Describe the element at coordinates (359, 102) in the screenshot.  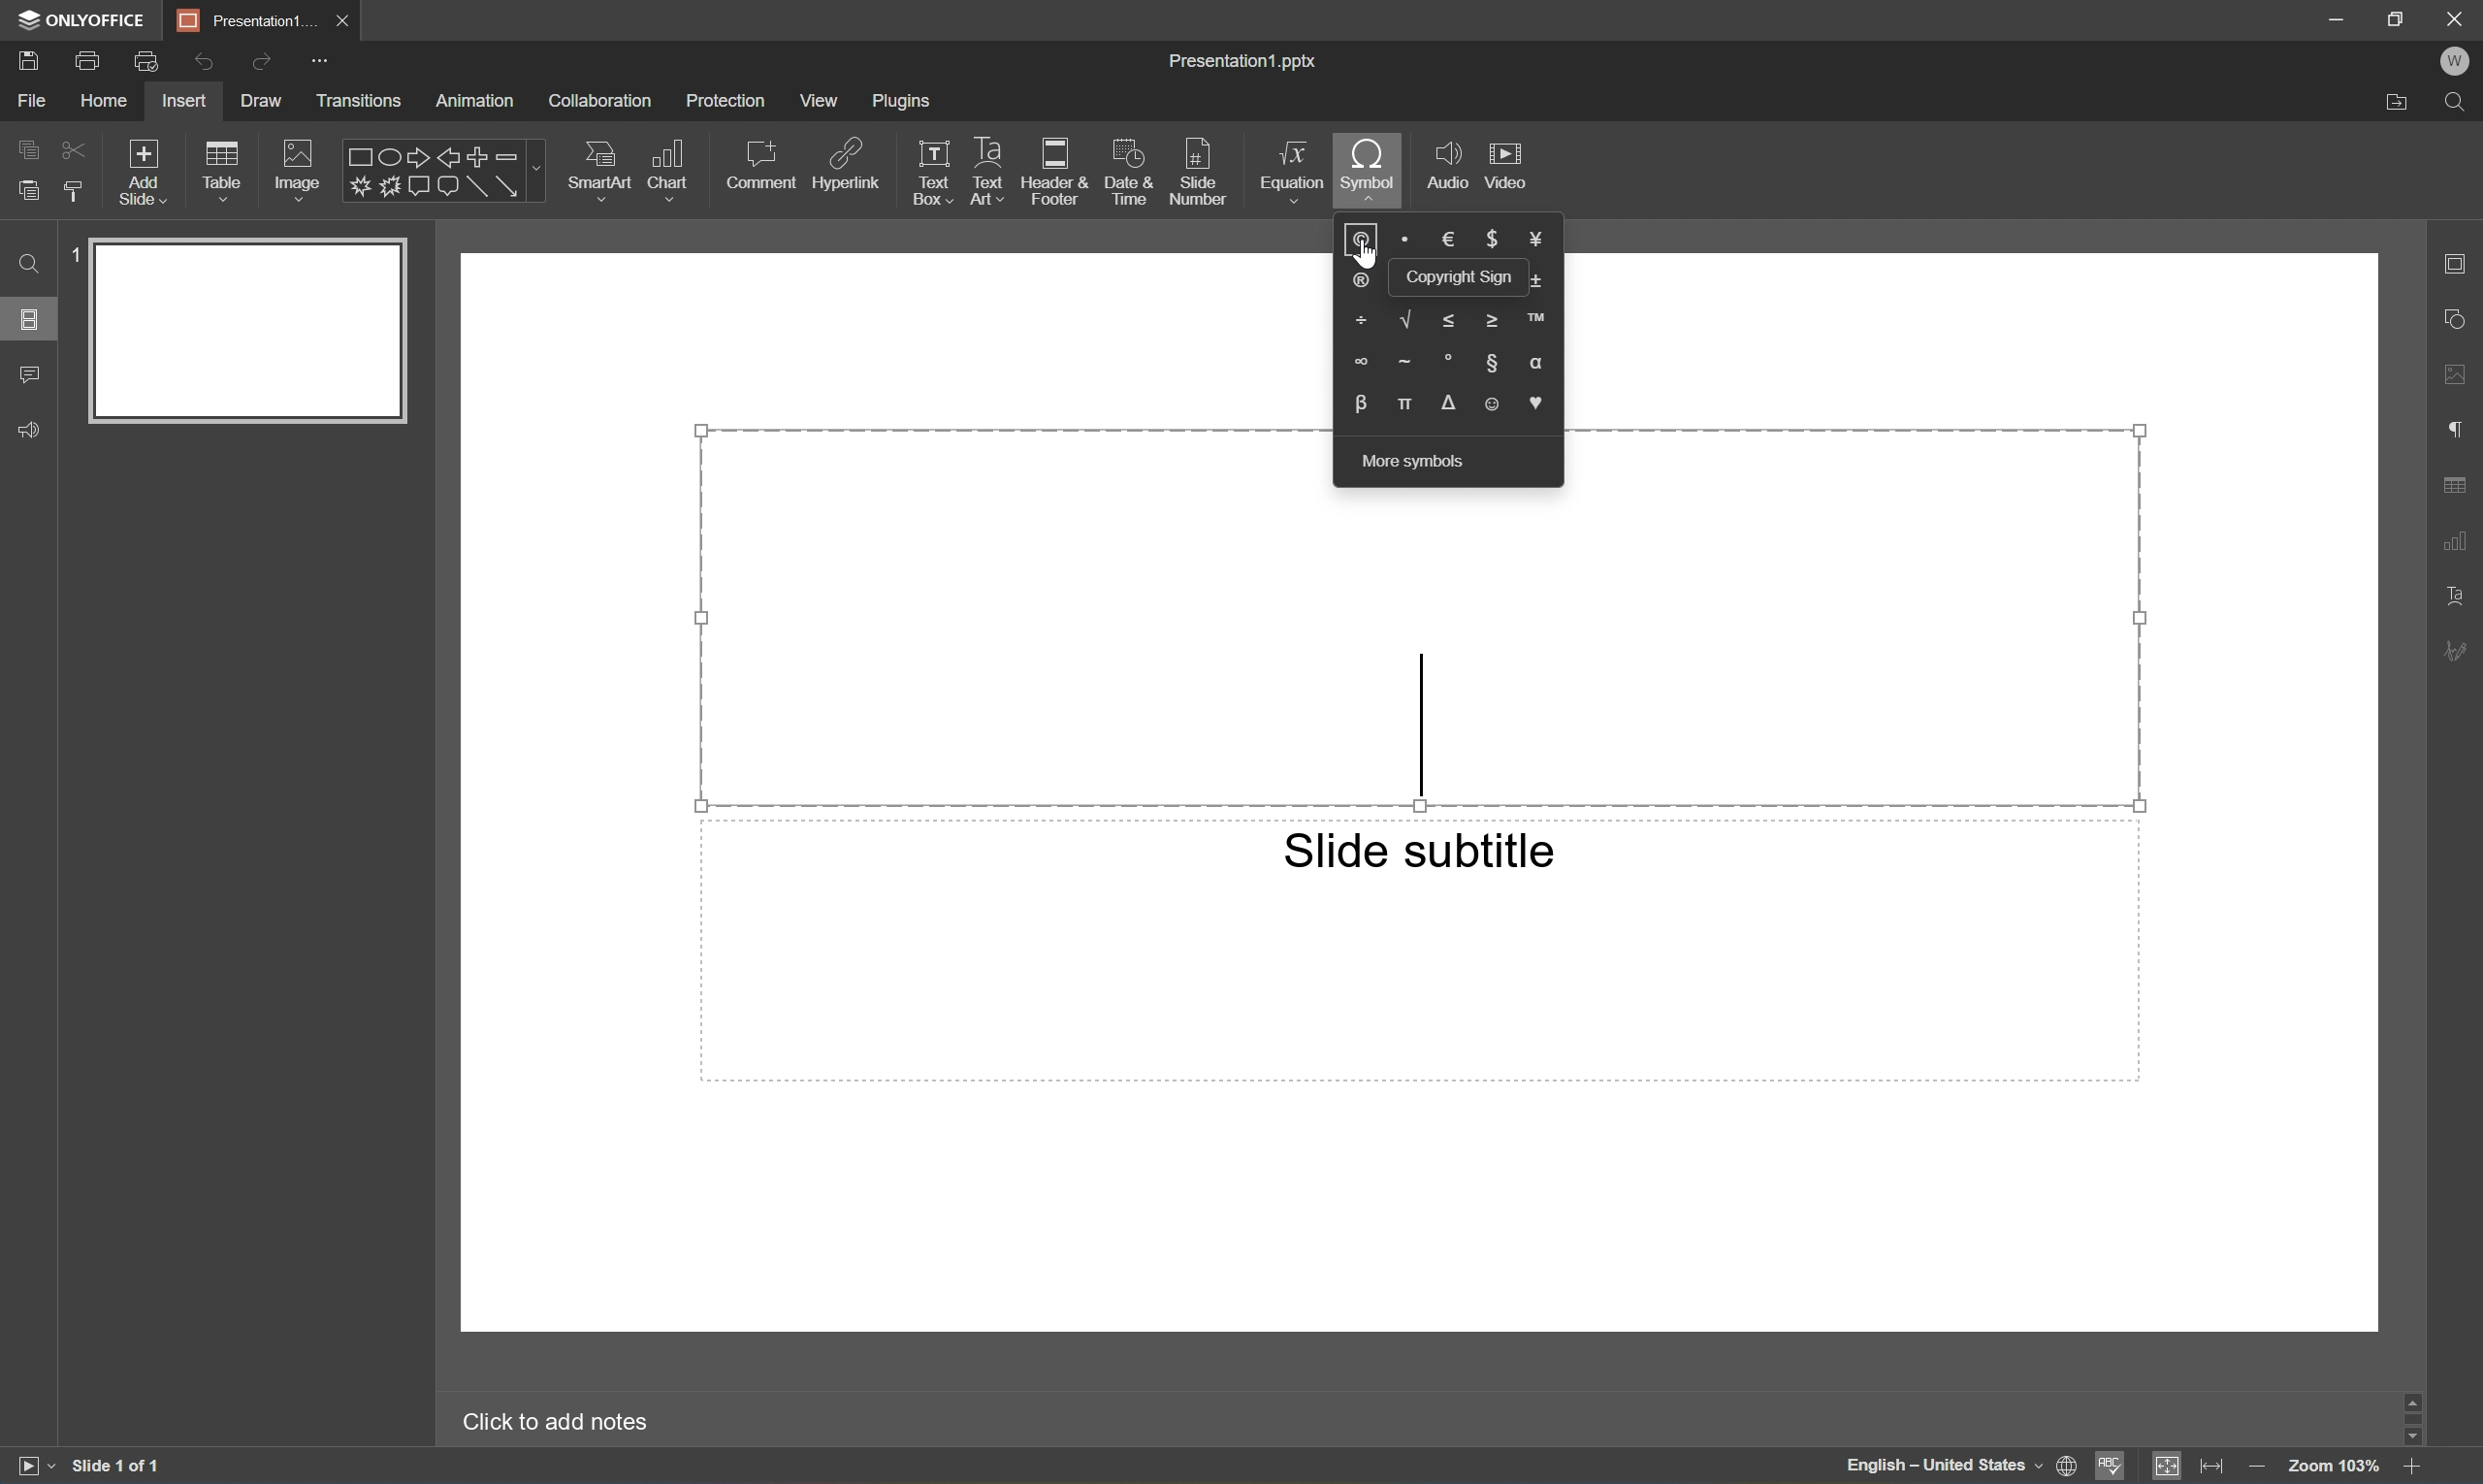
I see `Transitions` at that location.